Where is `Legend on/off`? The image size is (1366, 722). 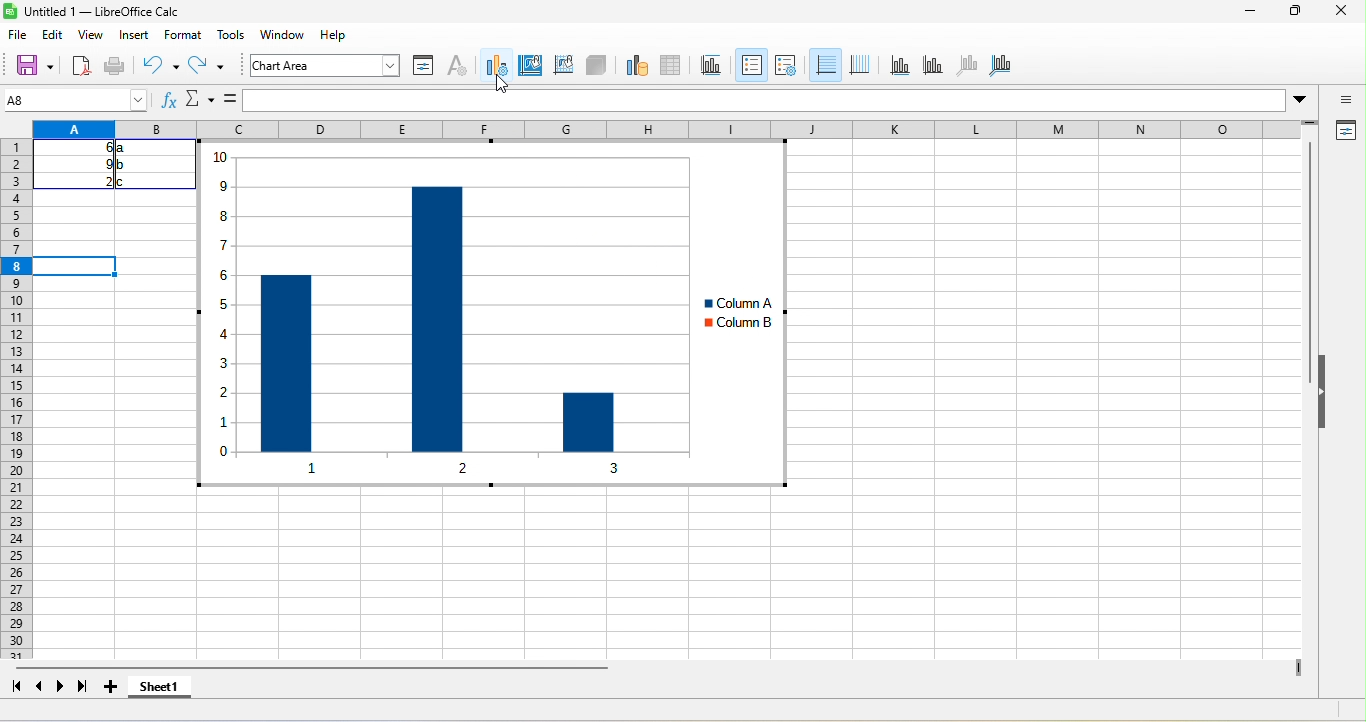
Legend on/off is located at coordinates (824, 64).